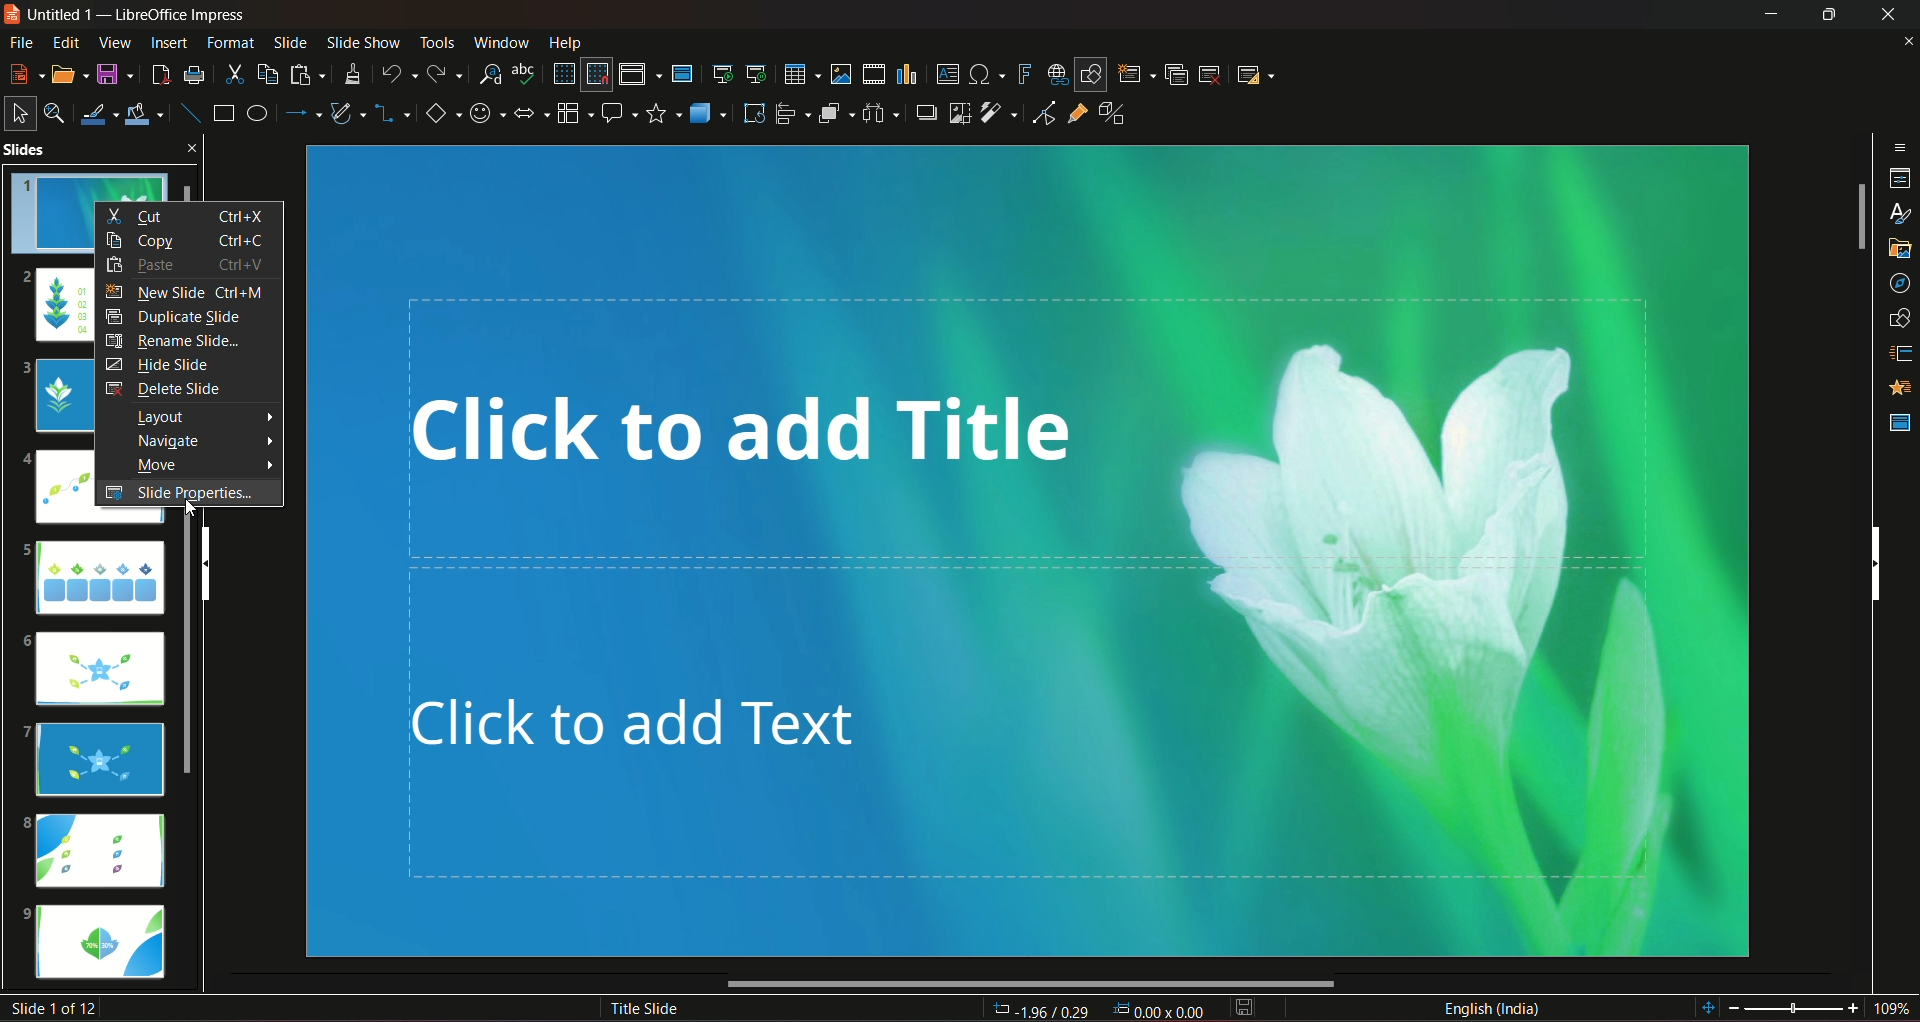 The width and height of the screenshot is (1920, 1022). Describe the element at coordinates (1896, 213) in the screenshot. I see `styles` at that location.